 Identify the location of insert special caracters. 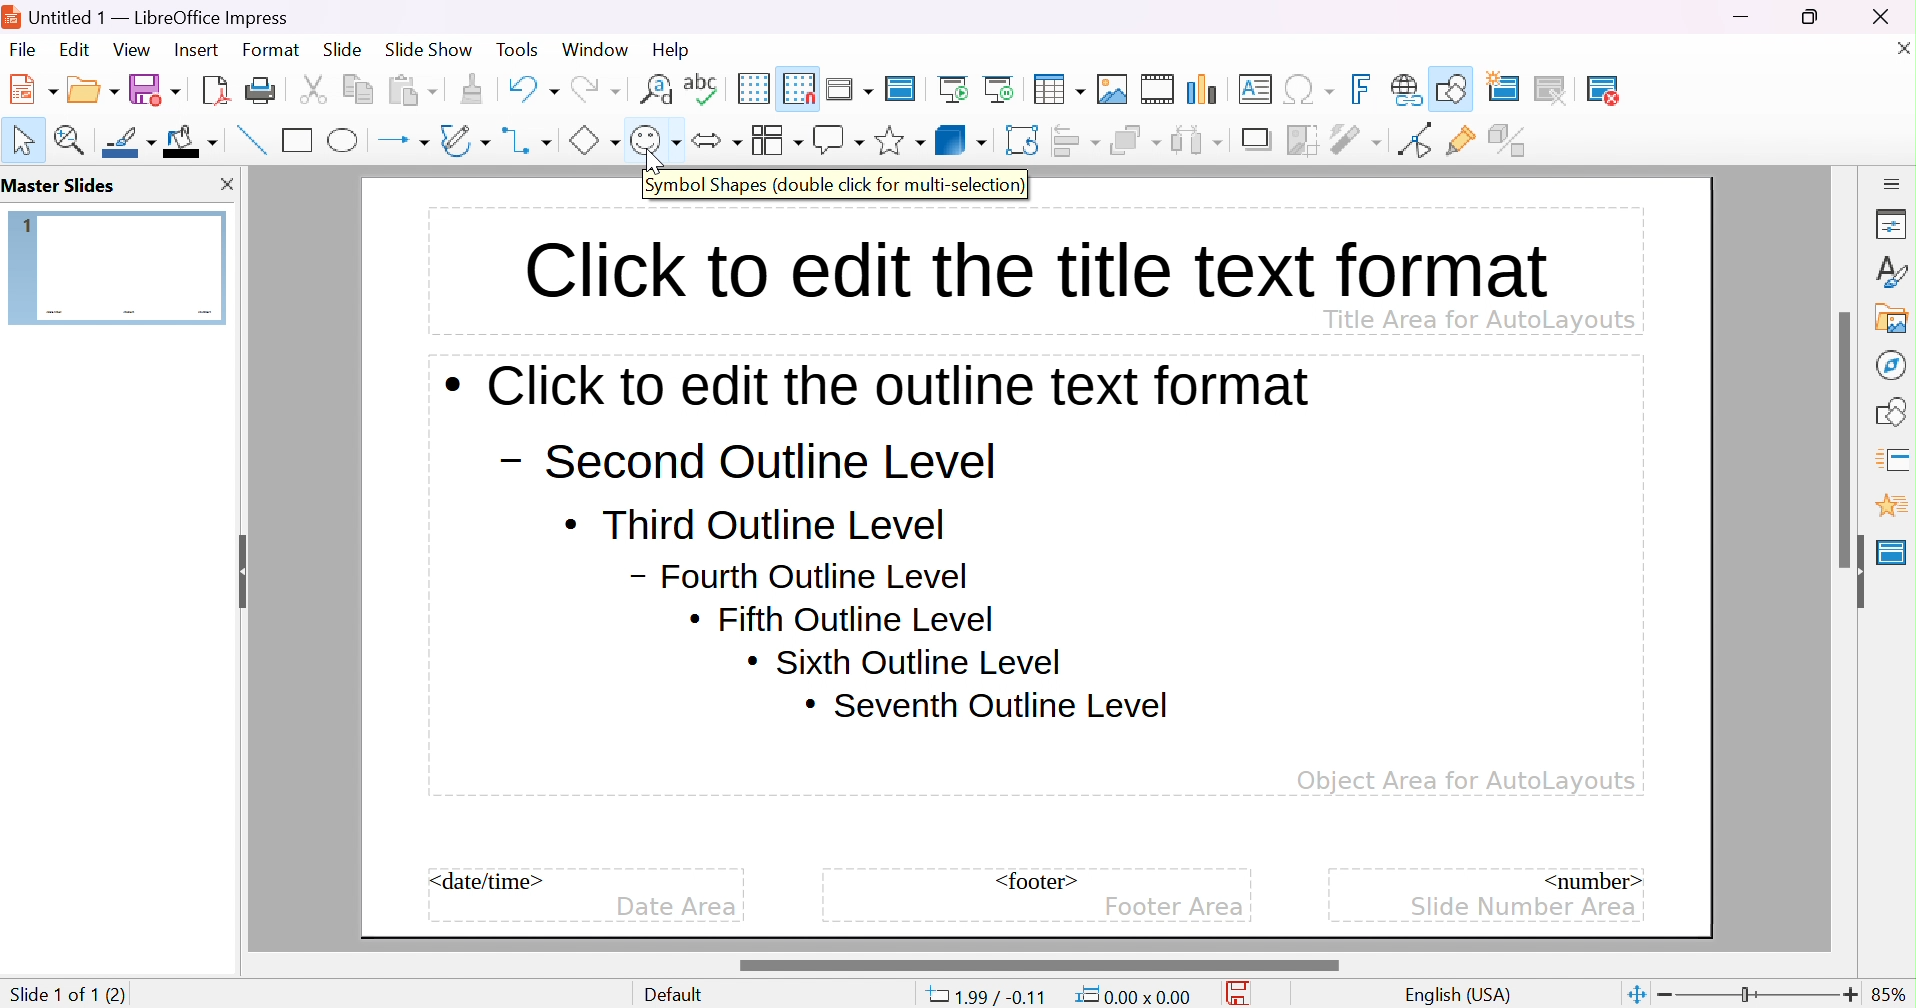
(1309, 90).